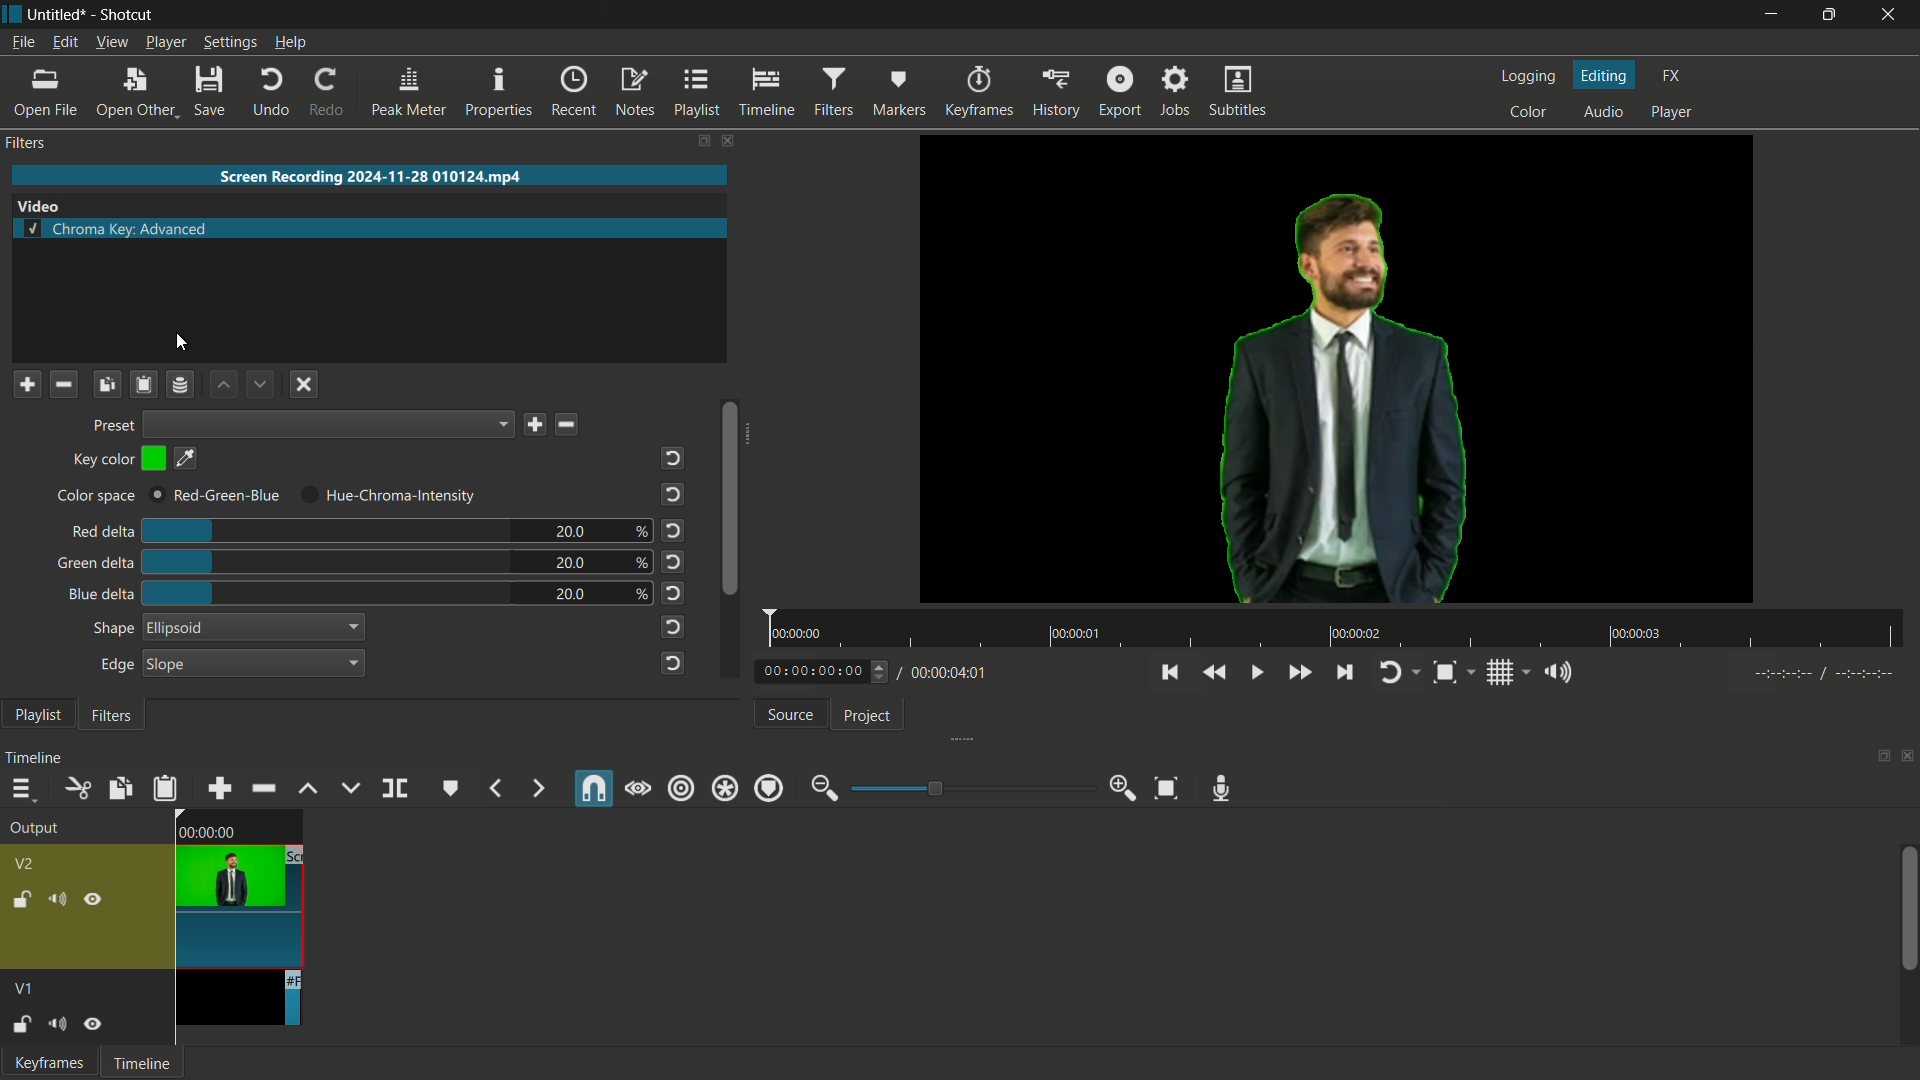 The width and height of the screenshot is (1920, 1080). What do you see at coordinates (574, 93) in the screenshot?
I see `recent` at bounding box center [574, 93].